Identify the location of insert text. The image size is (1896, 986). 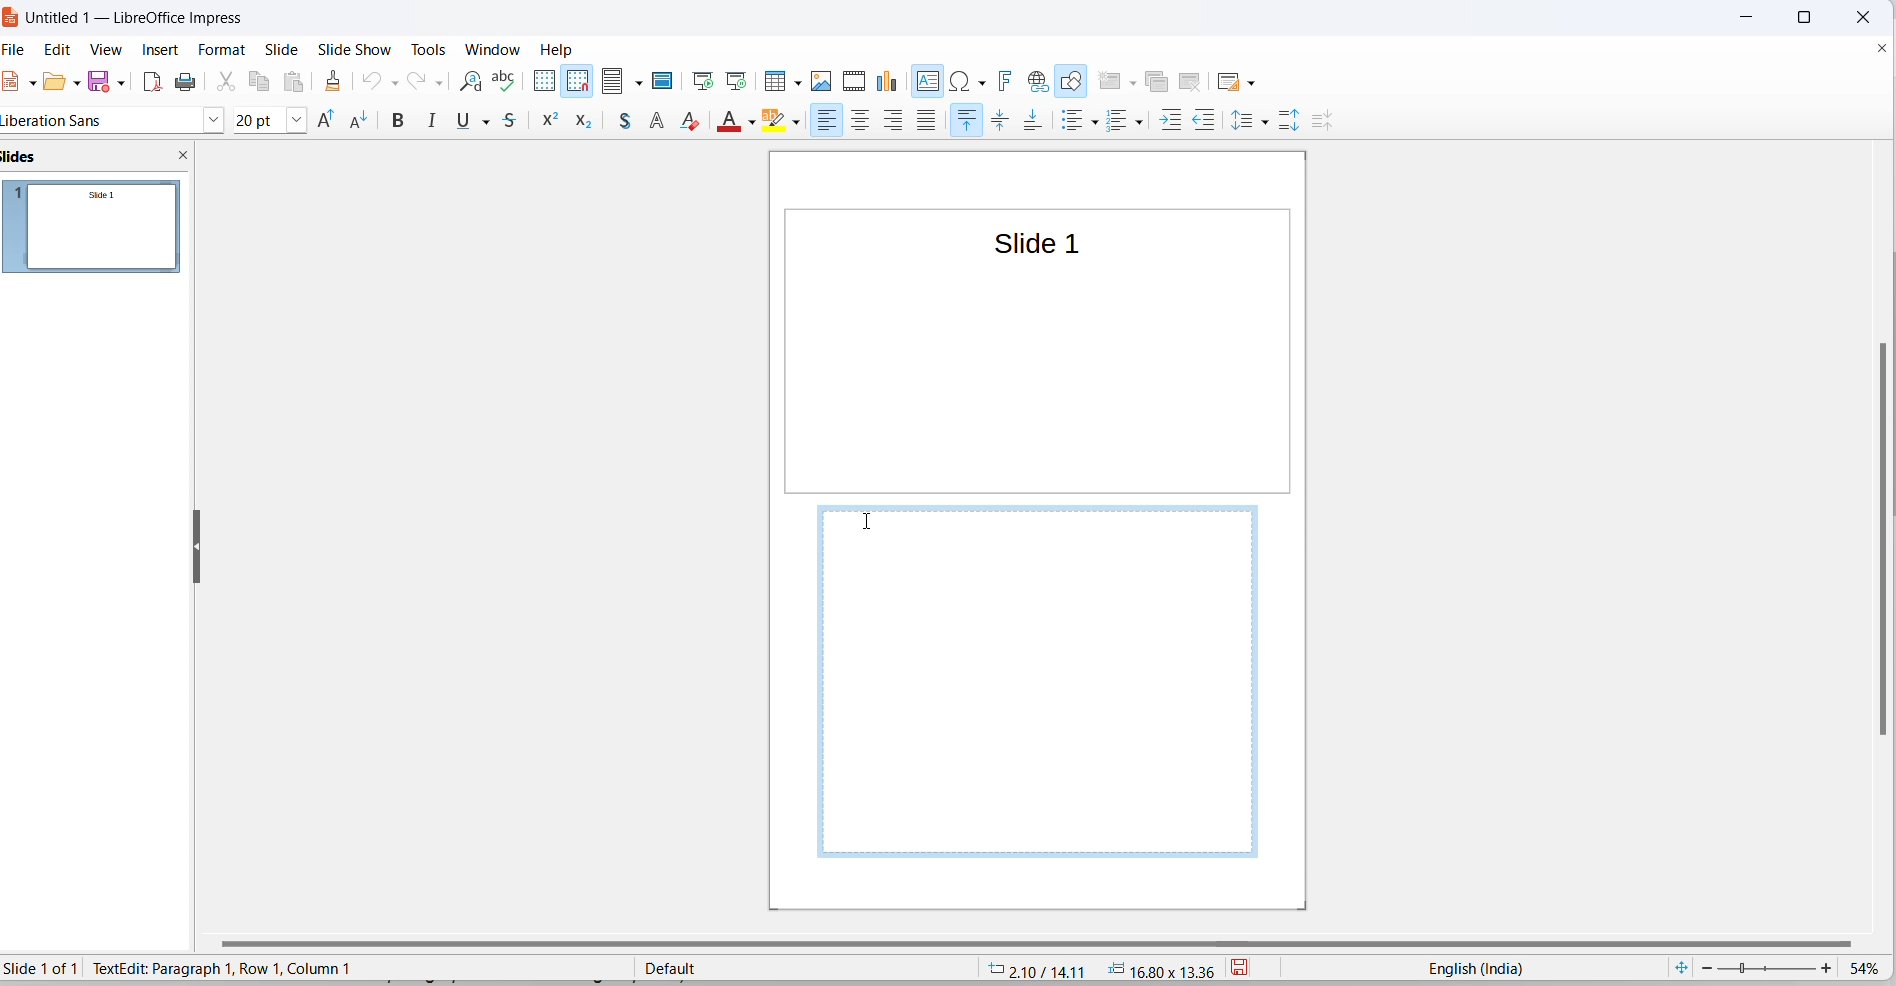
(929, 82).